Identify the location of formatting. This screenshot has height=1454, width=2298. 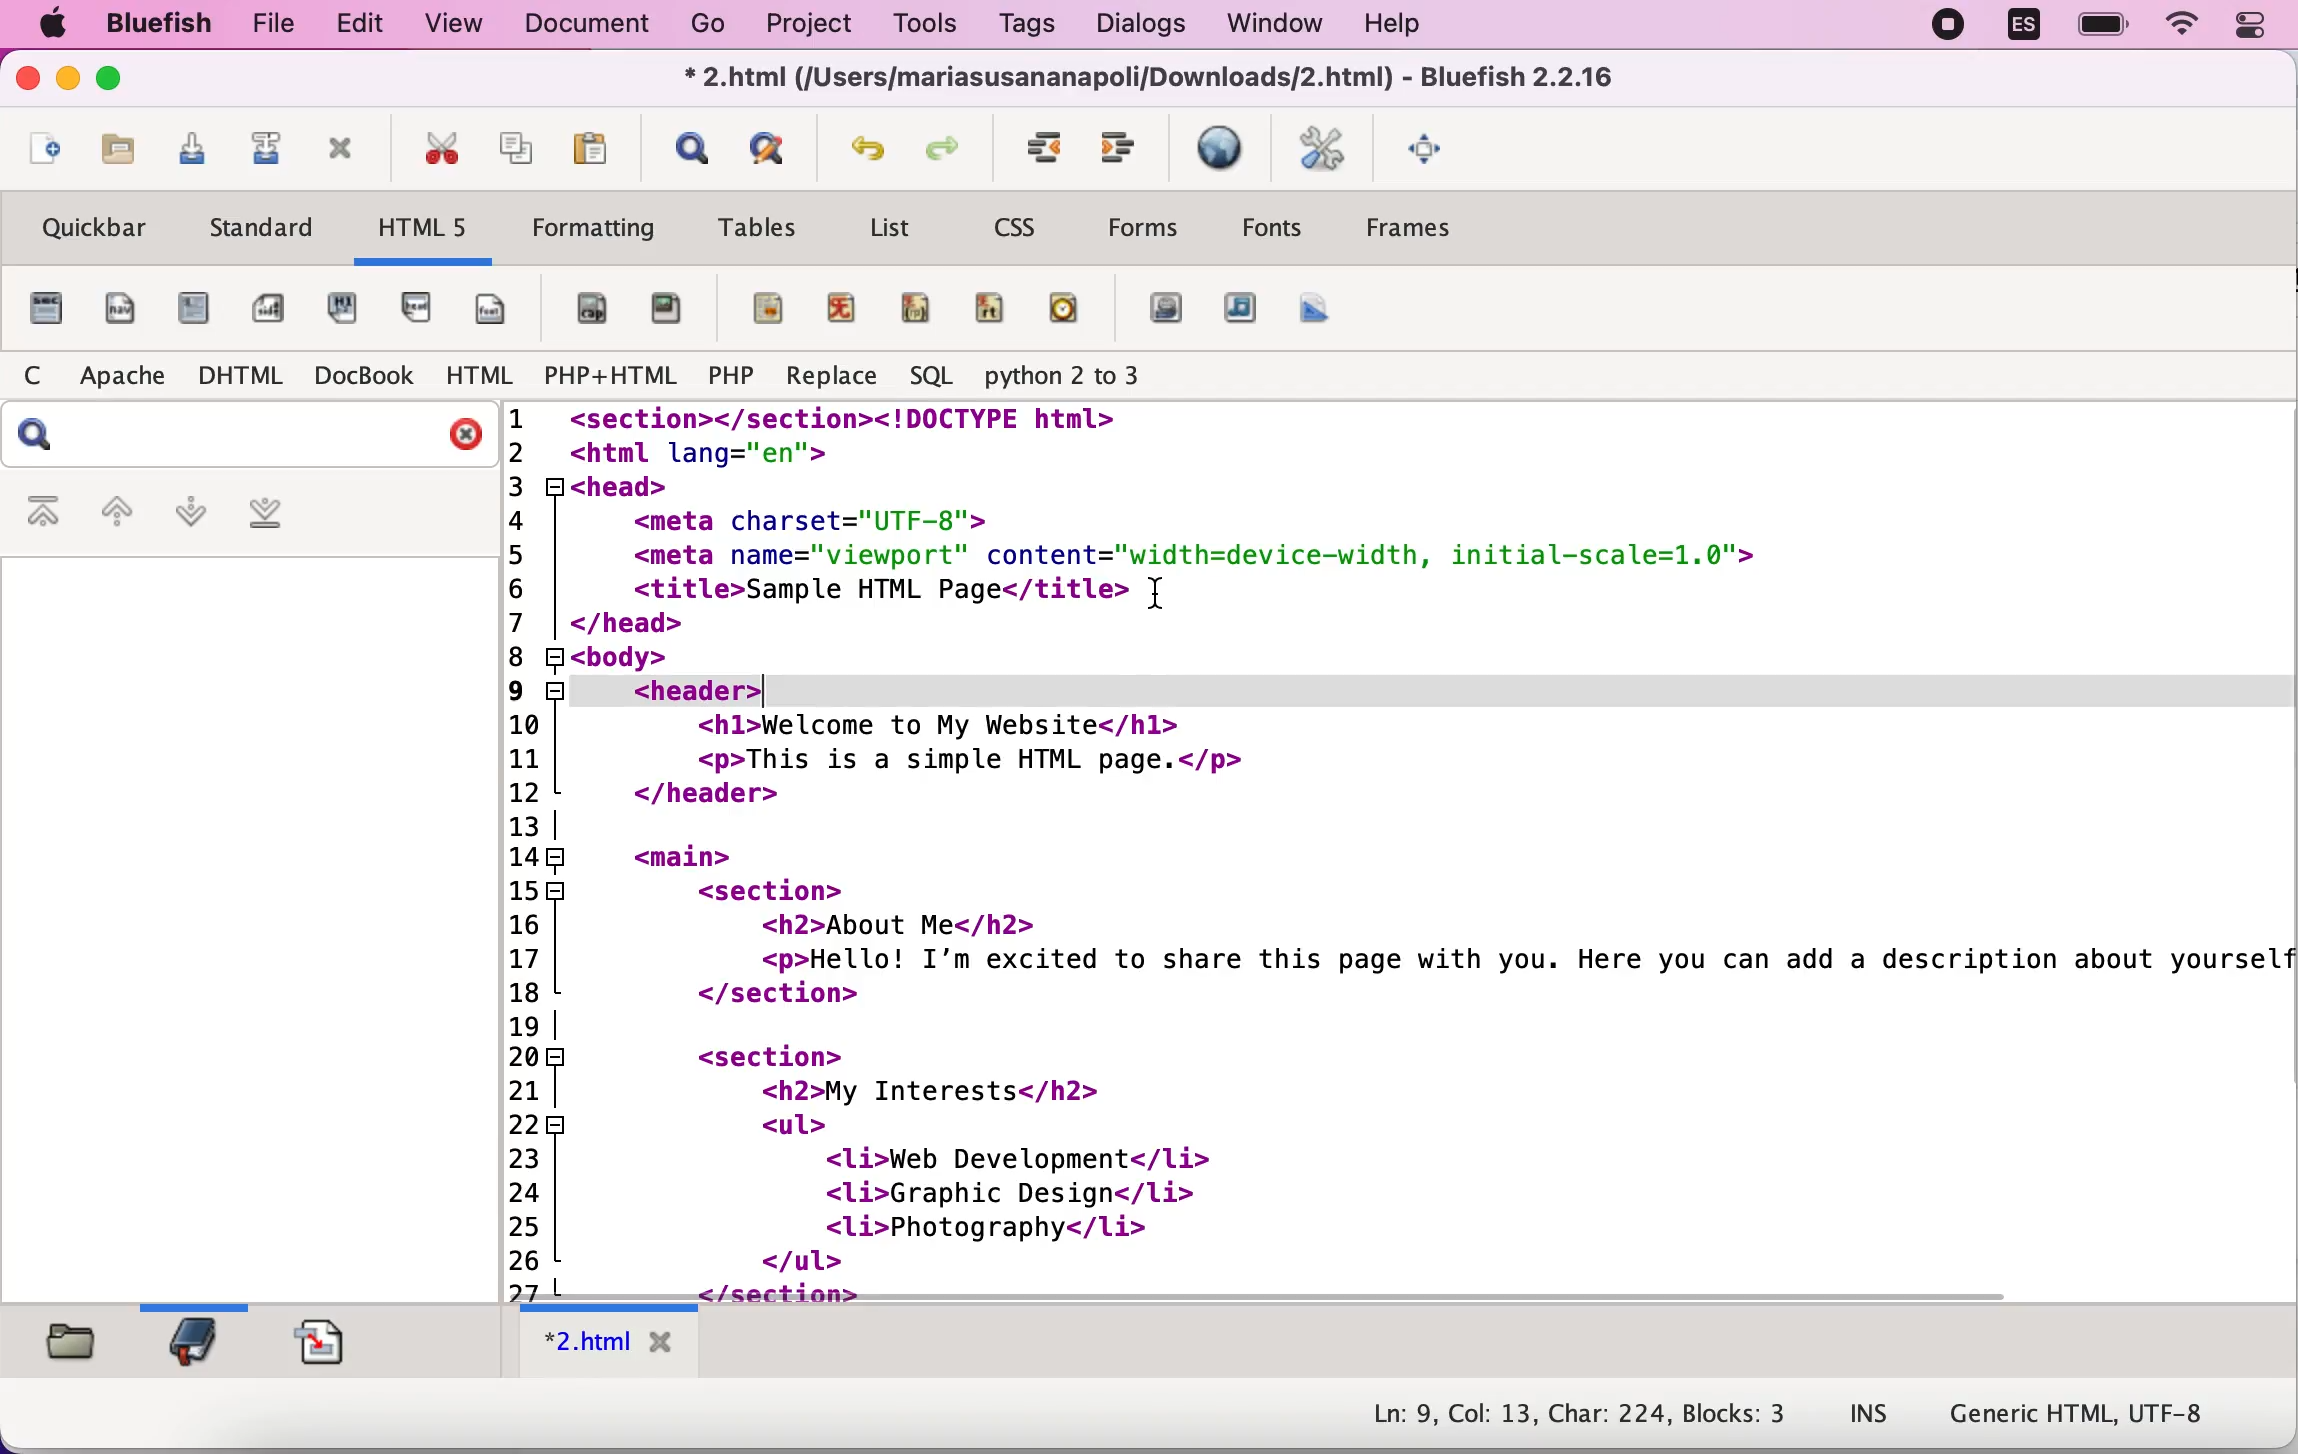
(592, 232).